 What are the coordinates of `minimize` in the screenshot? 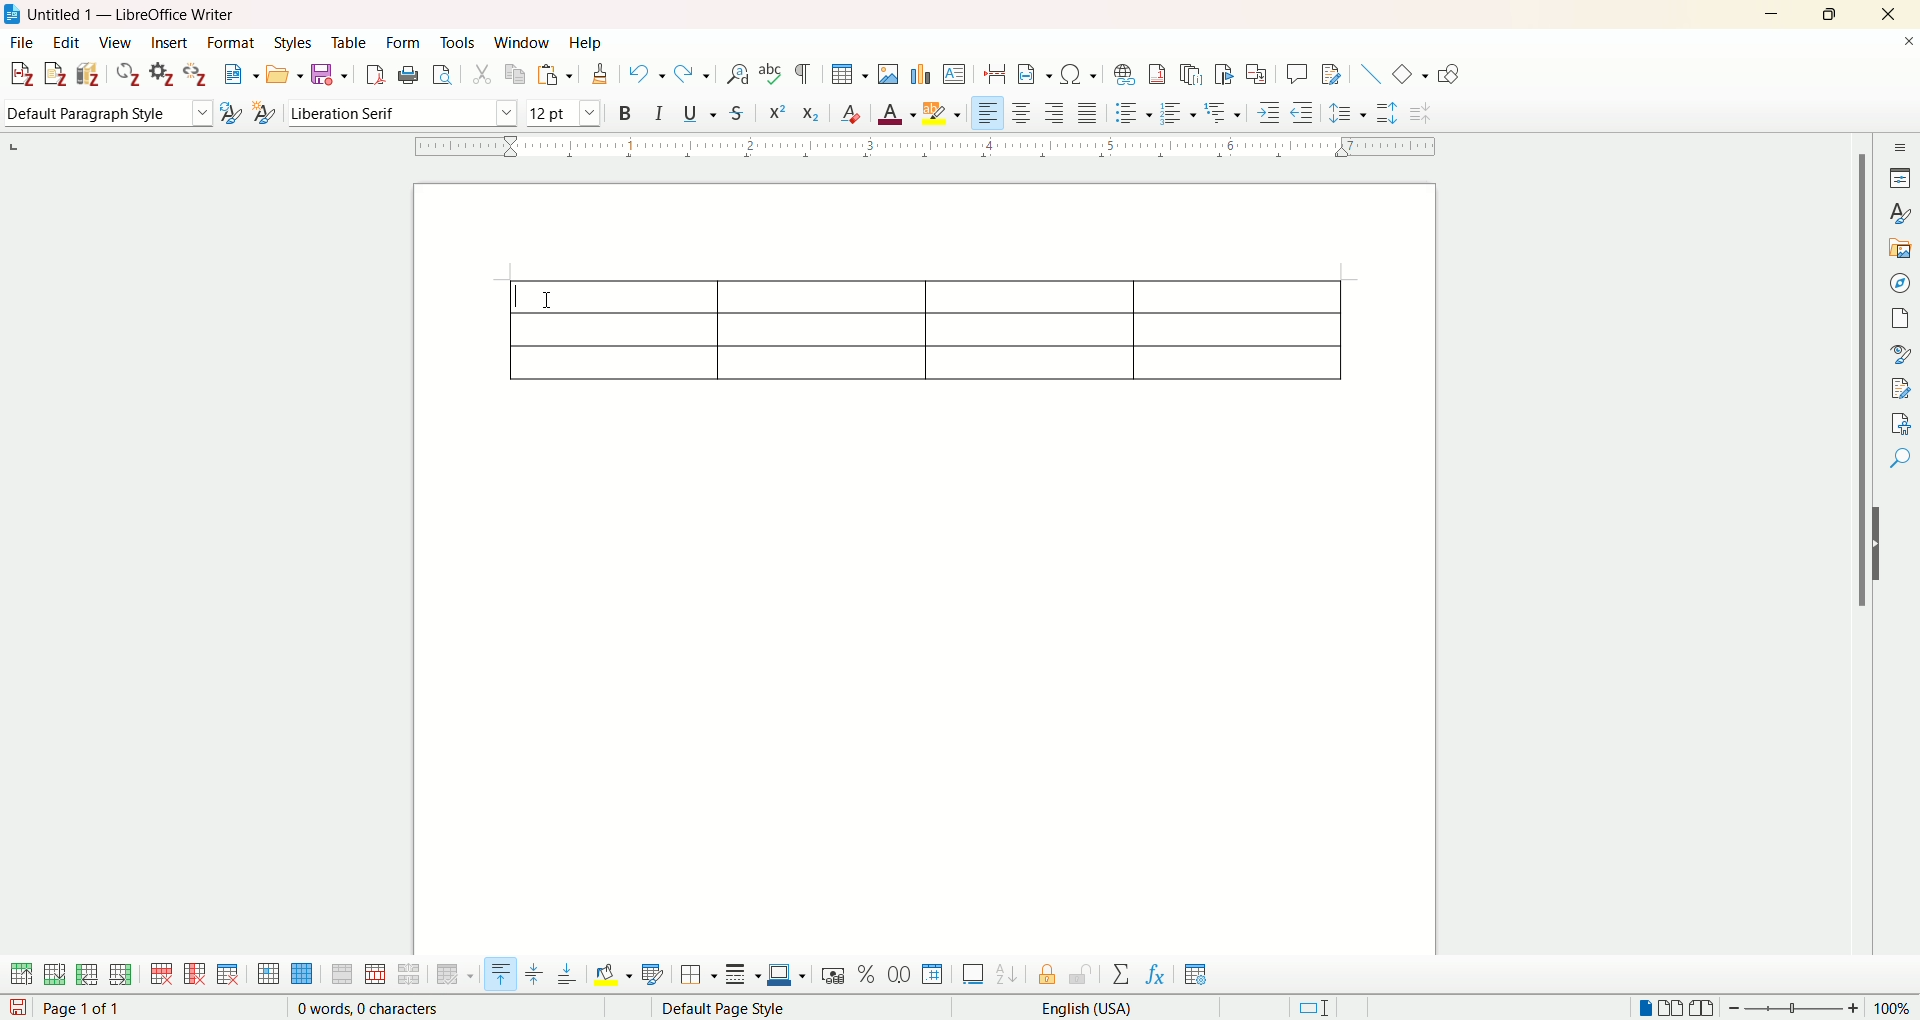 It's located at (1764, 16).